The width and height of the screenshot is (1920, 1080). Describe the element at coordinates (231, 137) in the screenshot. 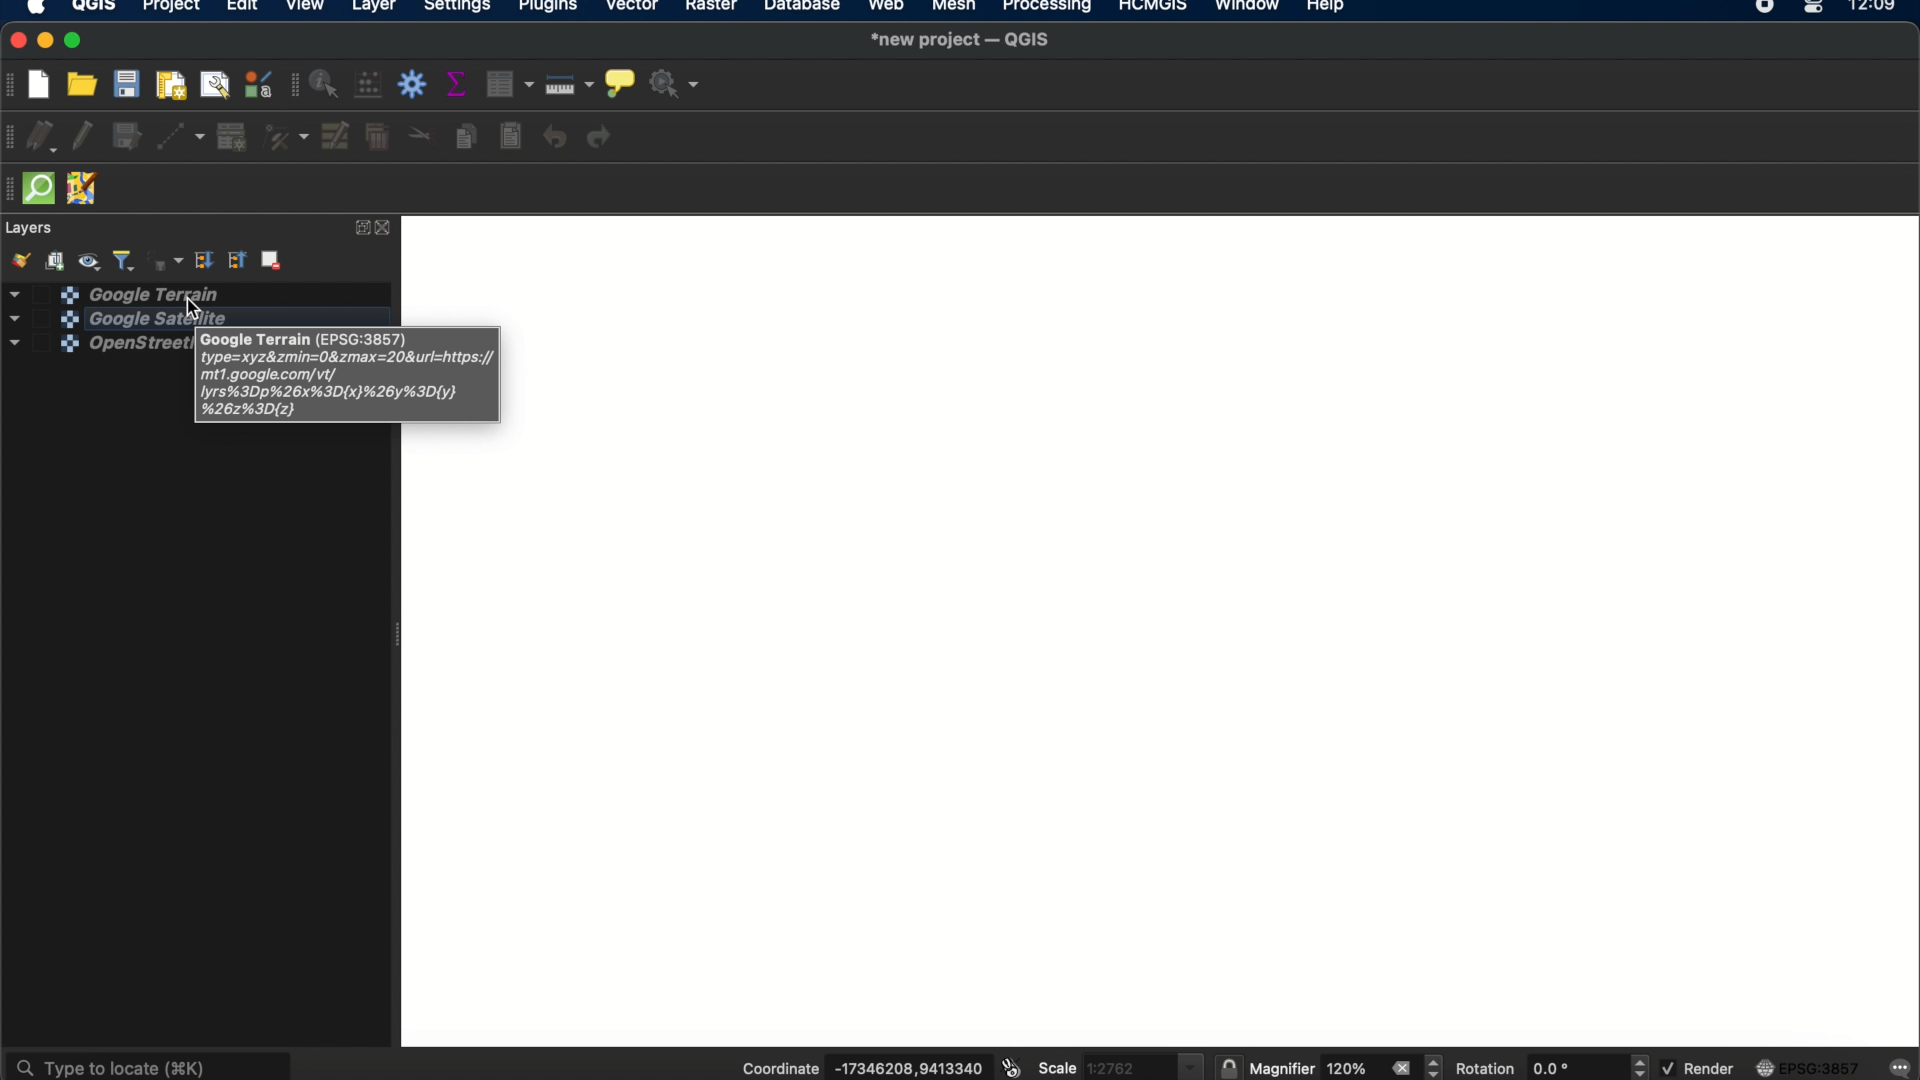

I see `add record` at that location.